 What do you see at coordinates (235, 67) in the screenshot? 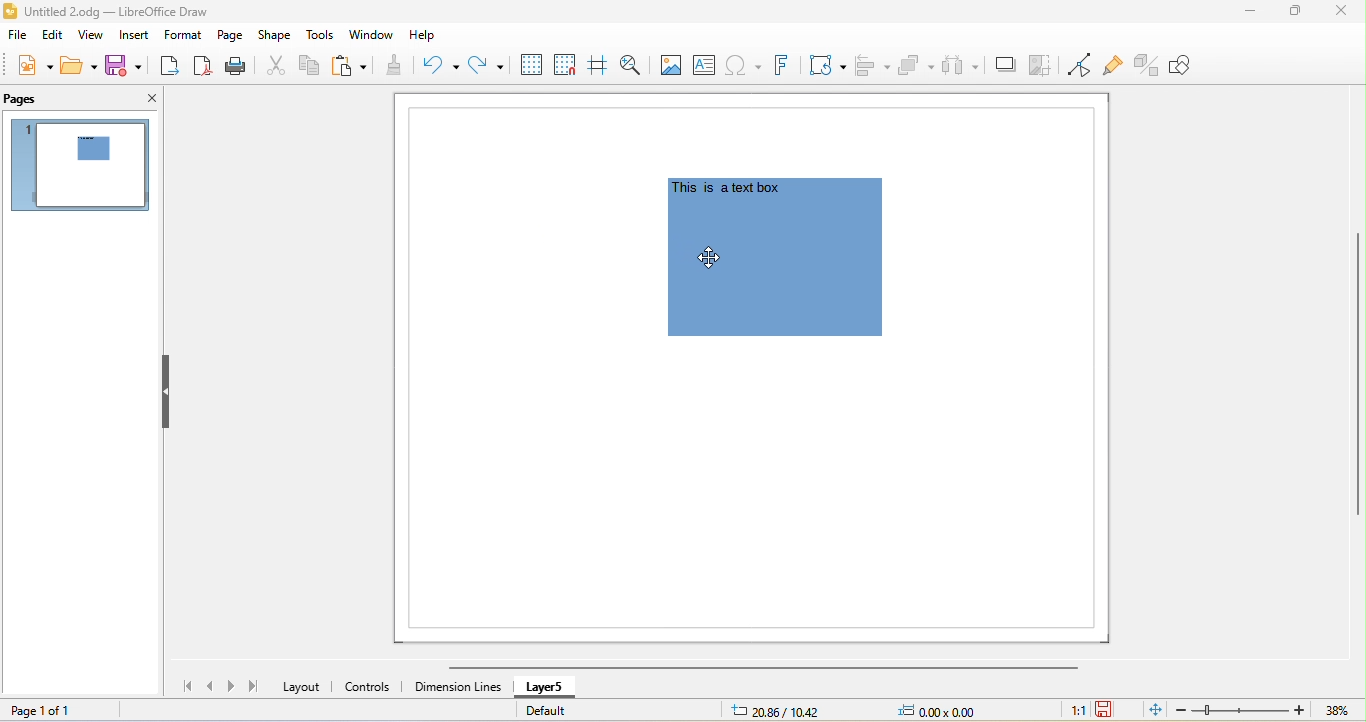
I see `print` at bounding box center [235, 67].